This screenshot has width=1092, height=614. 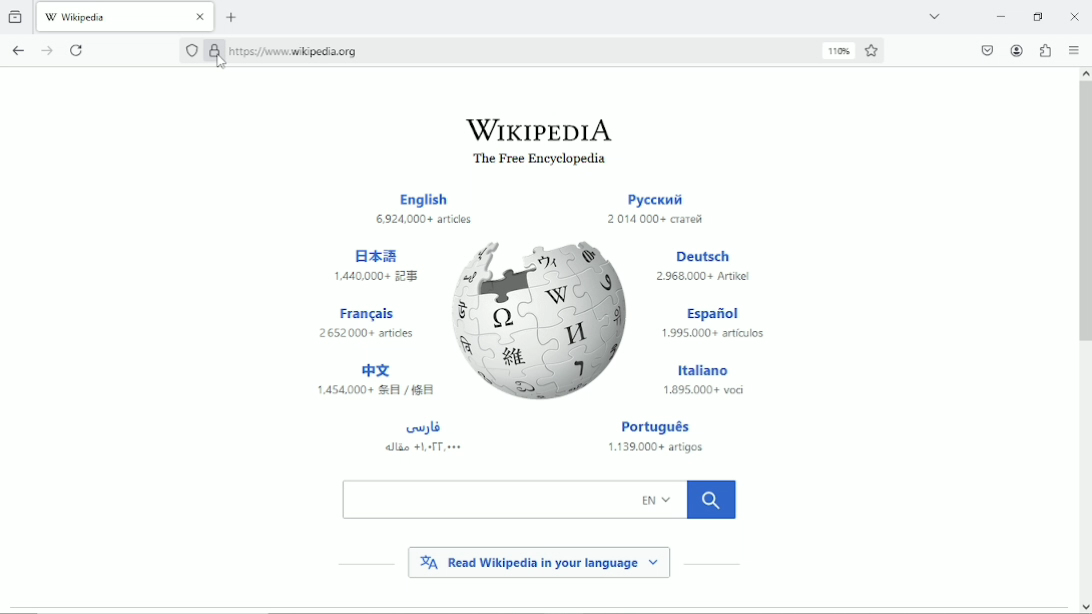 What do you see at coordinates (1016, 50) in the screenshot?
I see `account` at bounding box center [1016, 50].